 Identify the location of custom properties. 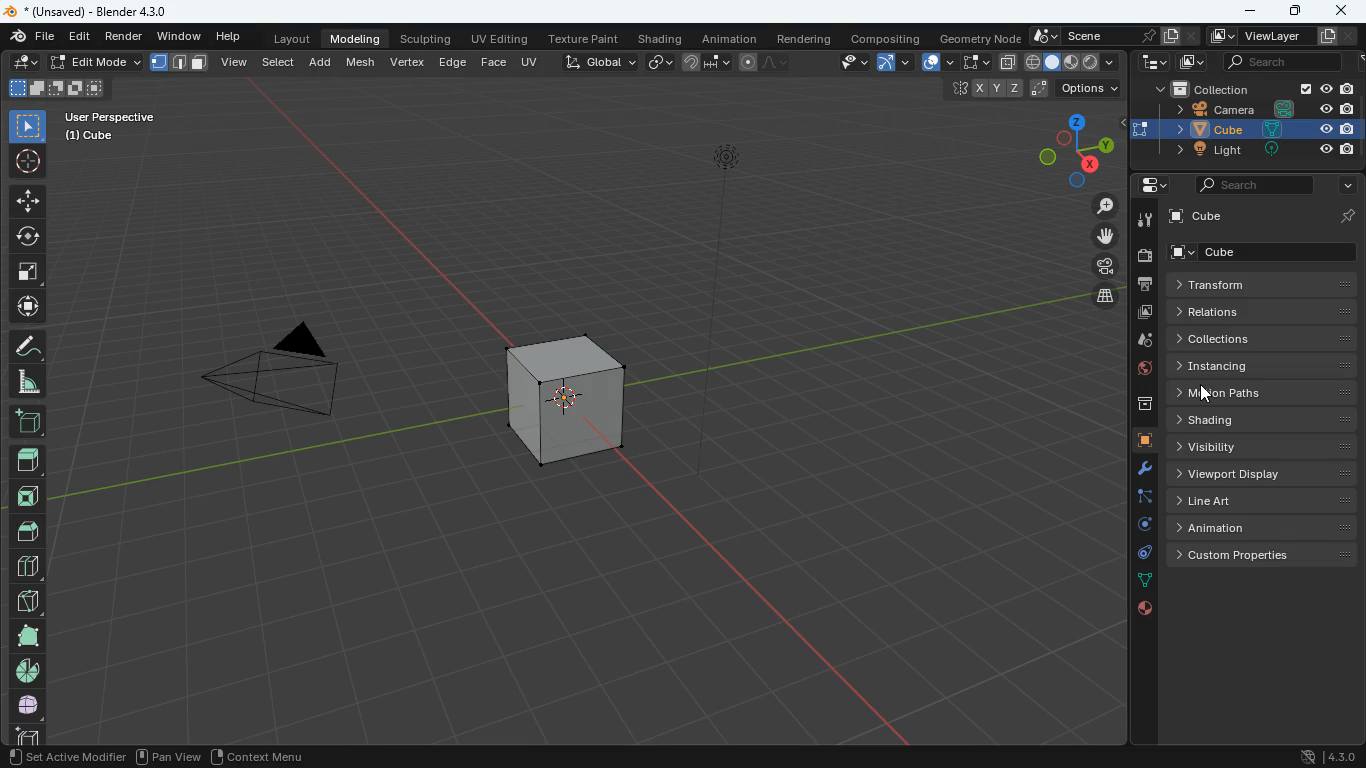
(1266, 556).